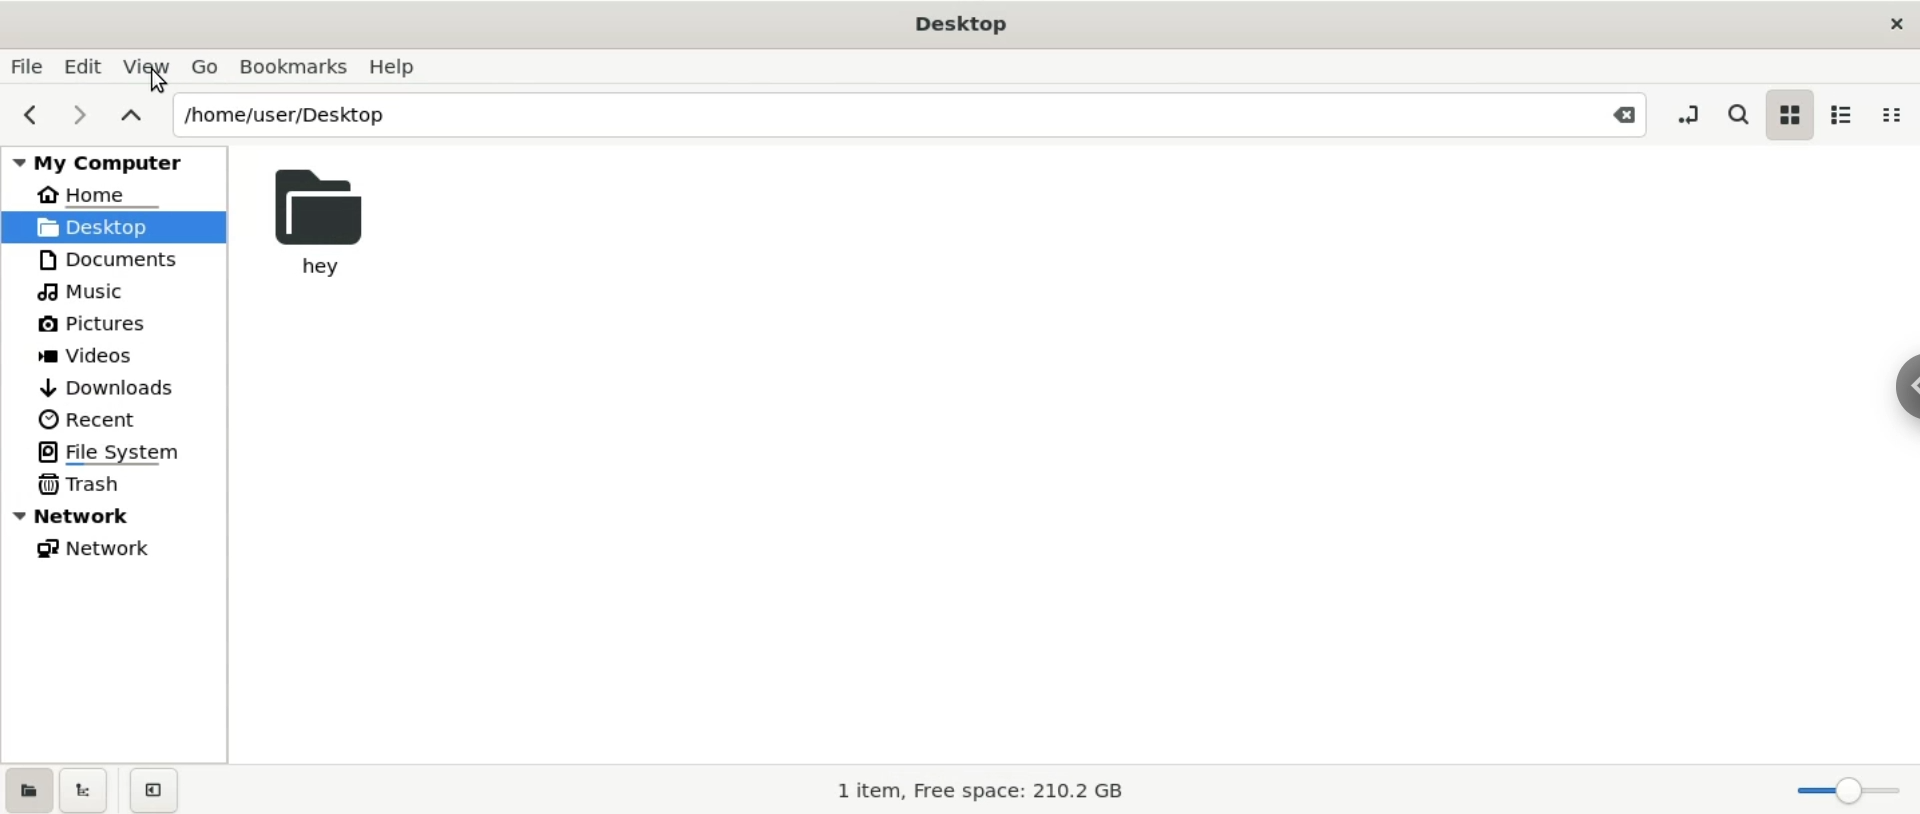  What do you see at coordinates (412, 67) in the screenshot?
I see `Help` at bounding box center [412, 67].